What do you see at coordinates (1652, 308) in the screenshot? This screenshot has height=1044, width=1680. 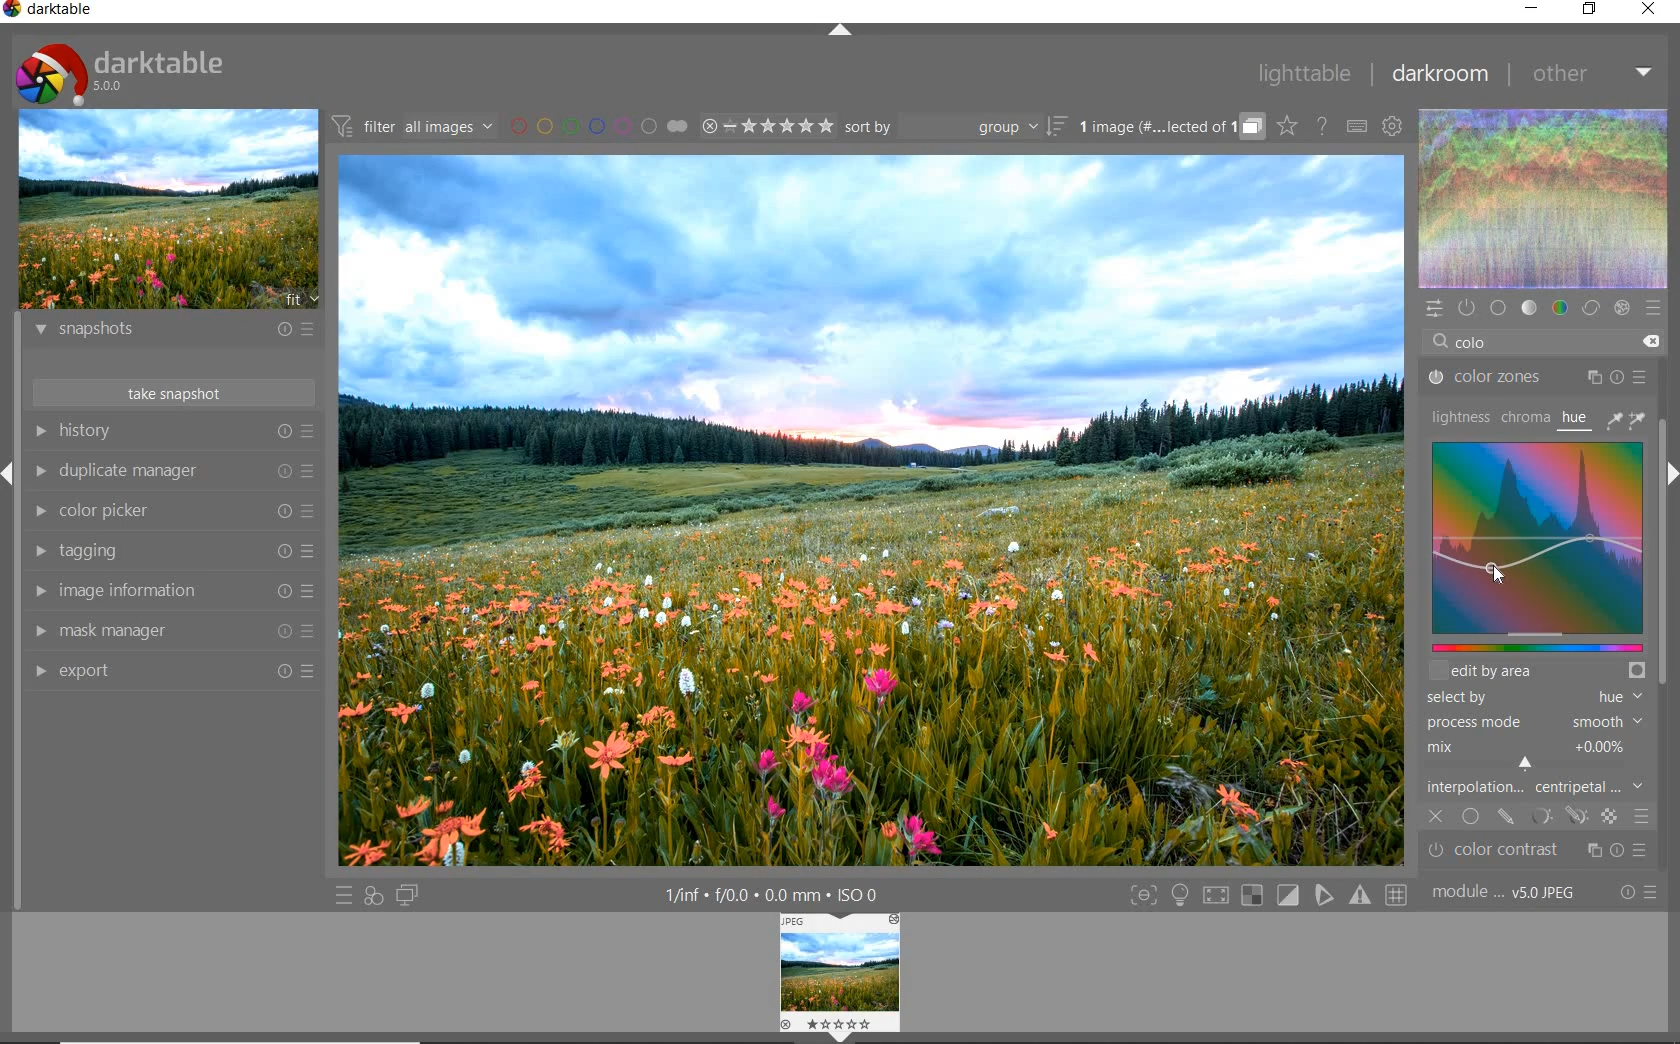 I see `presets` at bounding box center [1652, 308].